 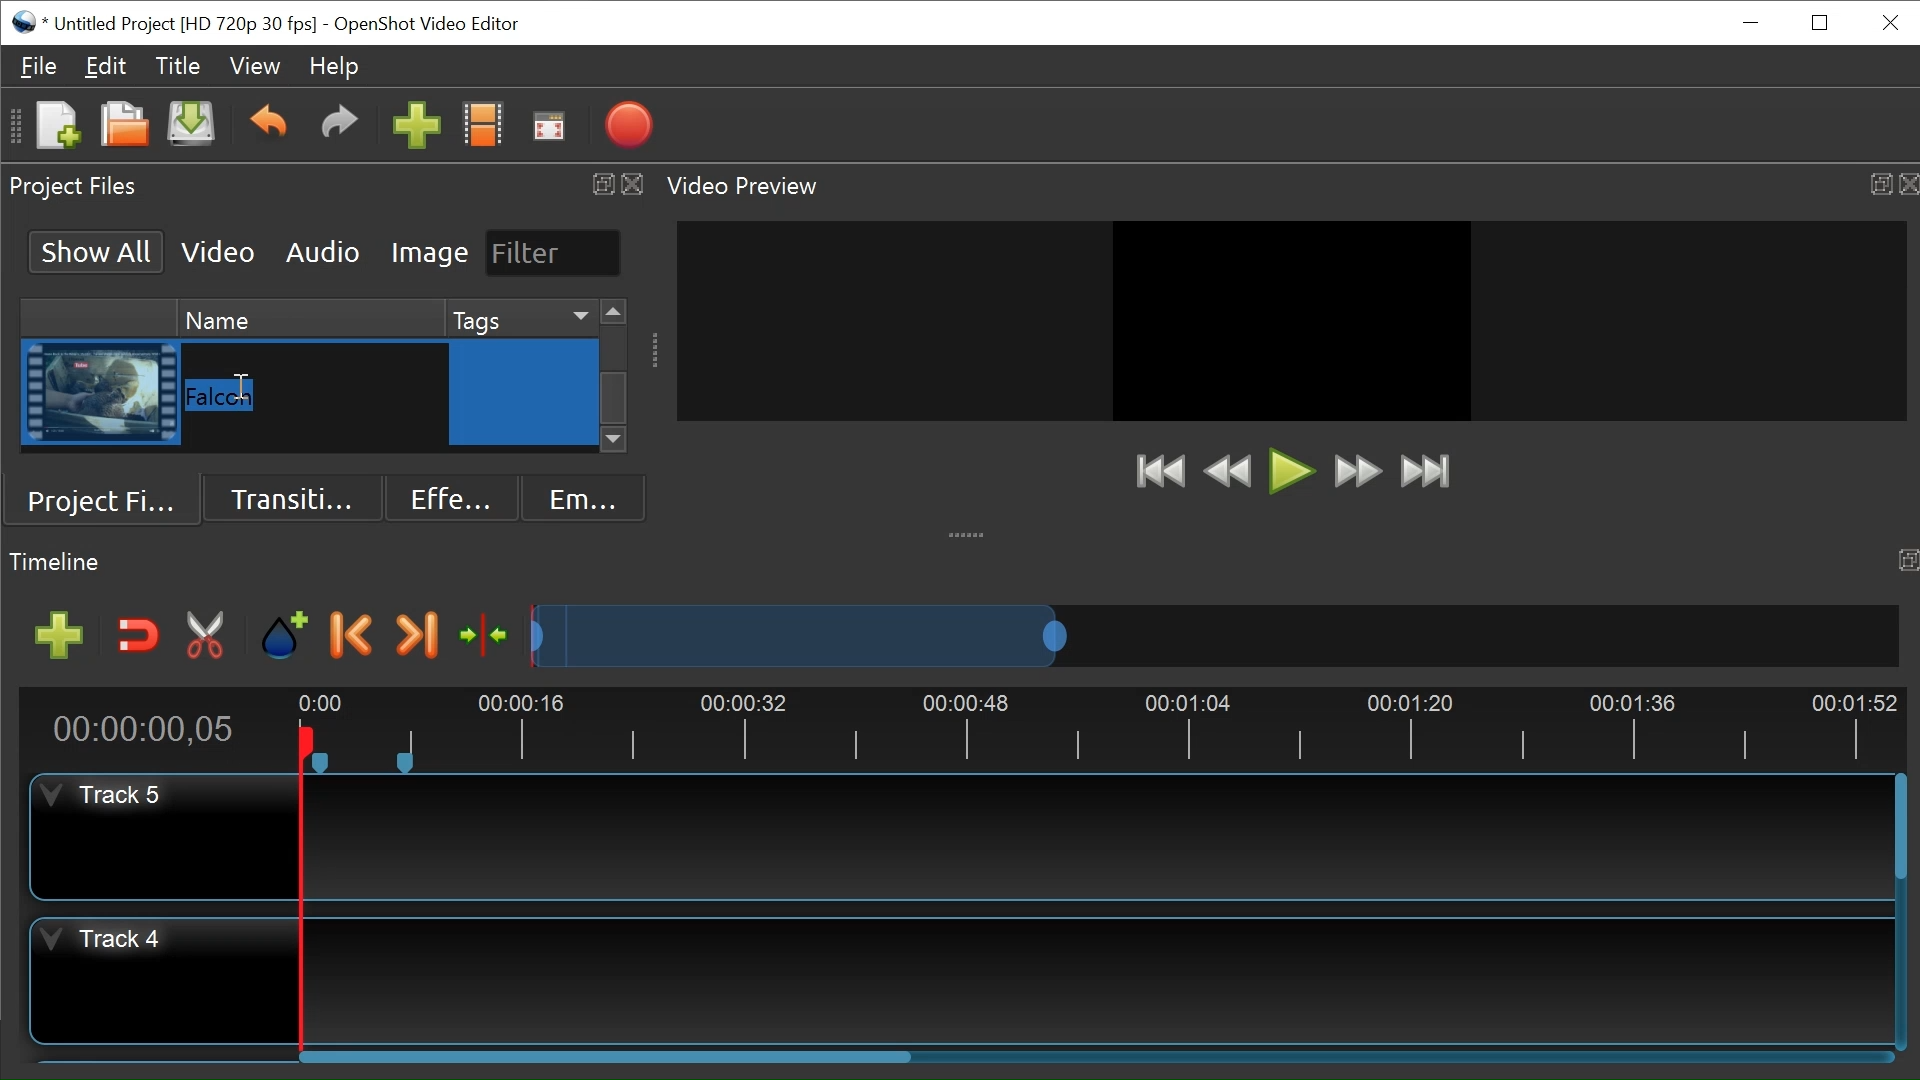 What do you see at coordinates (92, 250) in the screenshot?
I see `Show All` at bounding box center [92, 250].